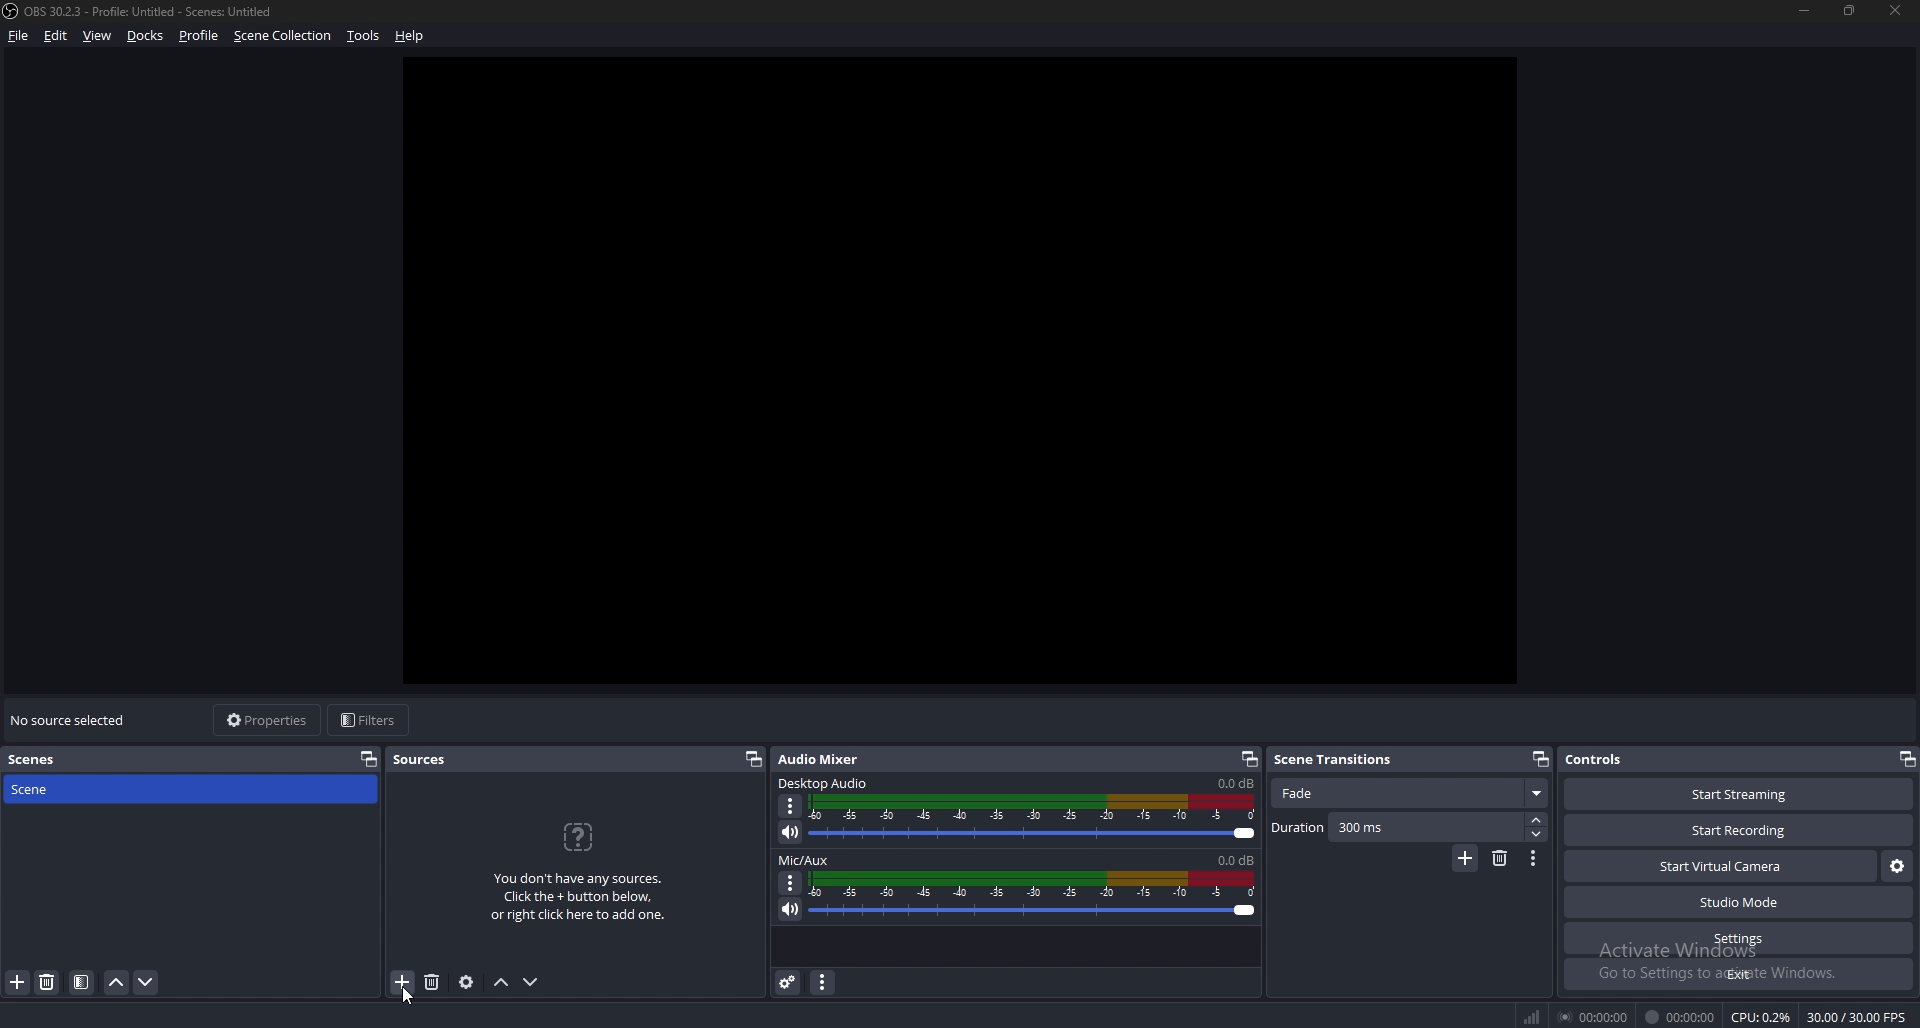 The height and width of the screenshot is (1028, 1920). I want to click on Pop out, so click(1541, 760).